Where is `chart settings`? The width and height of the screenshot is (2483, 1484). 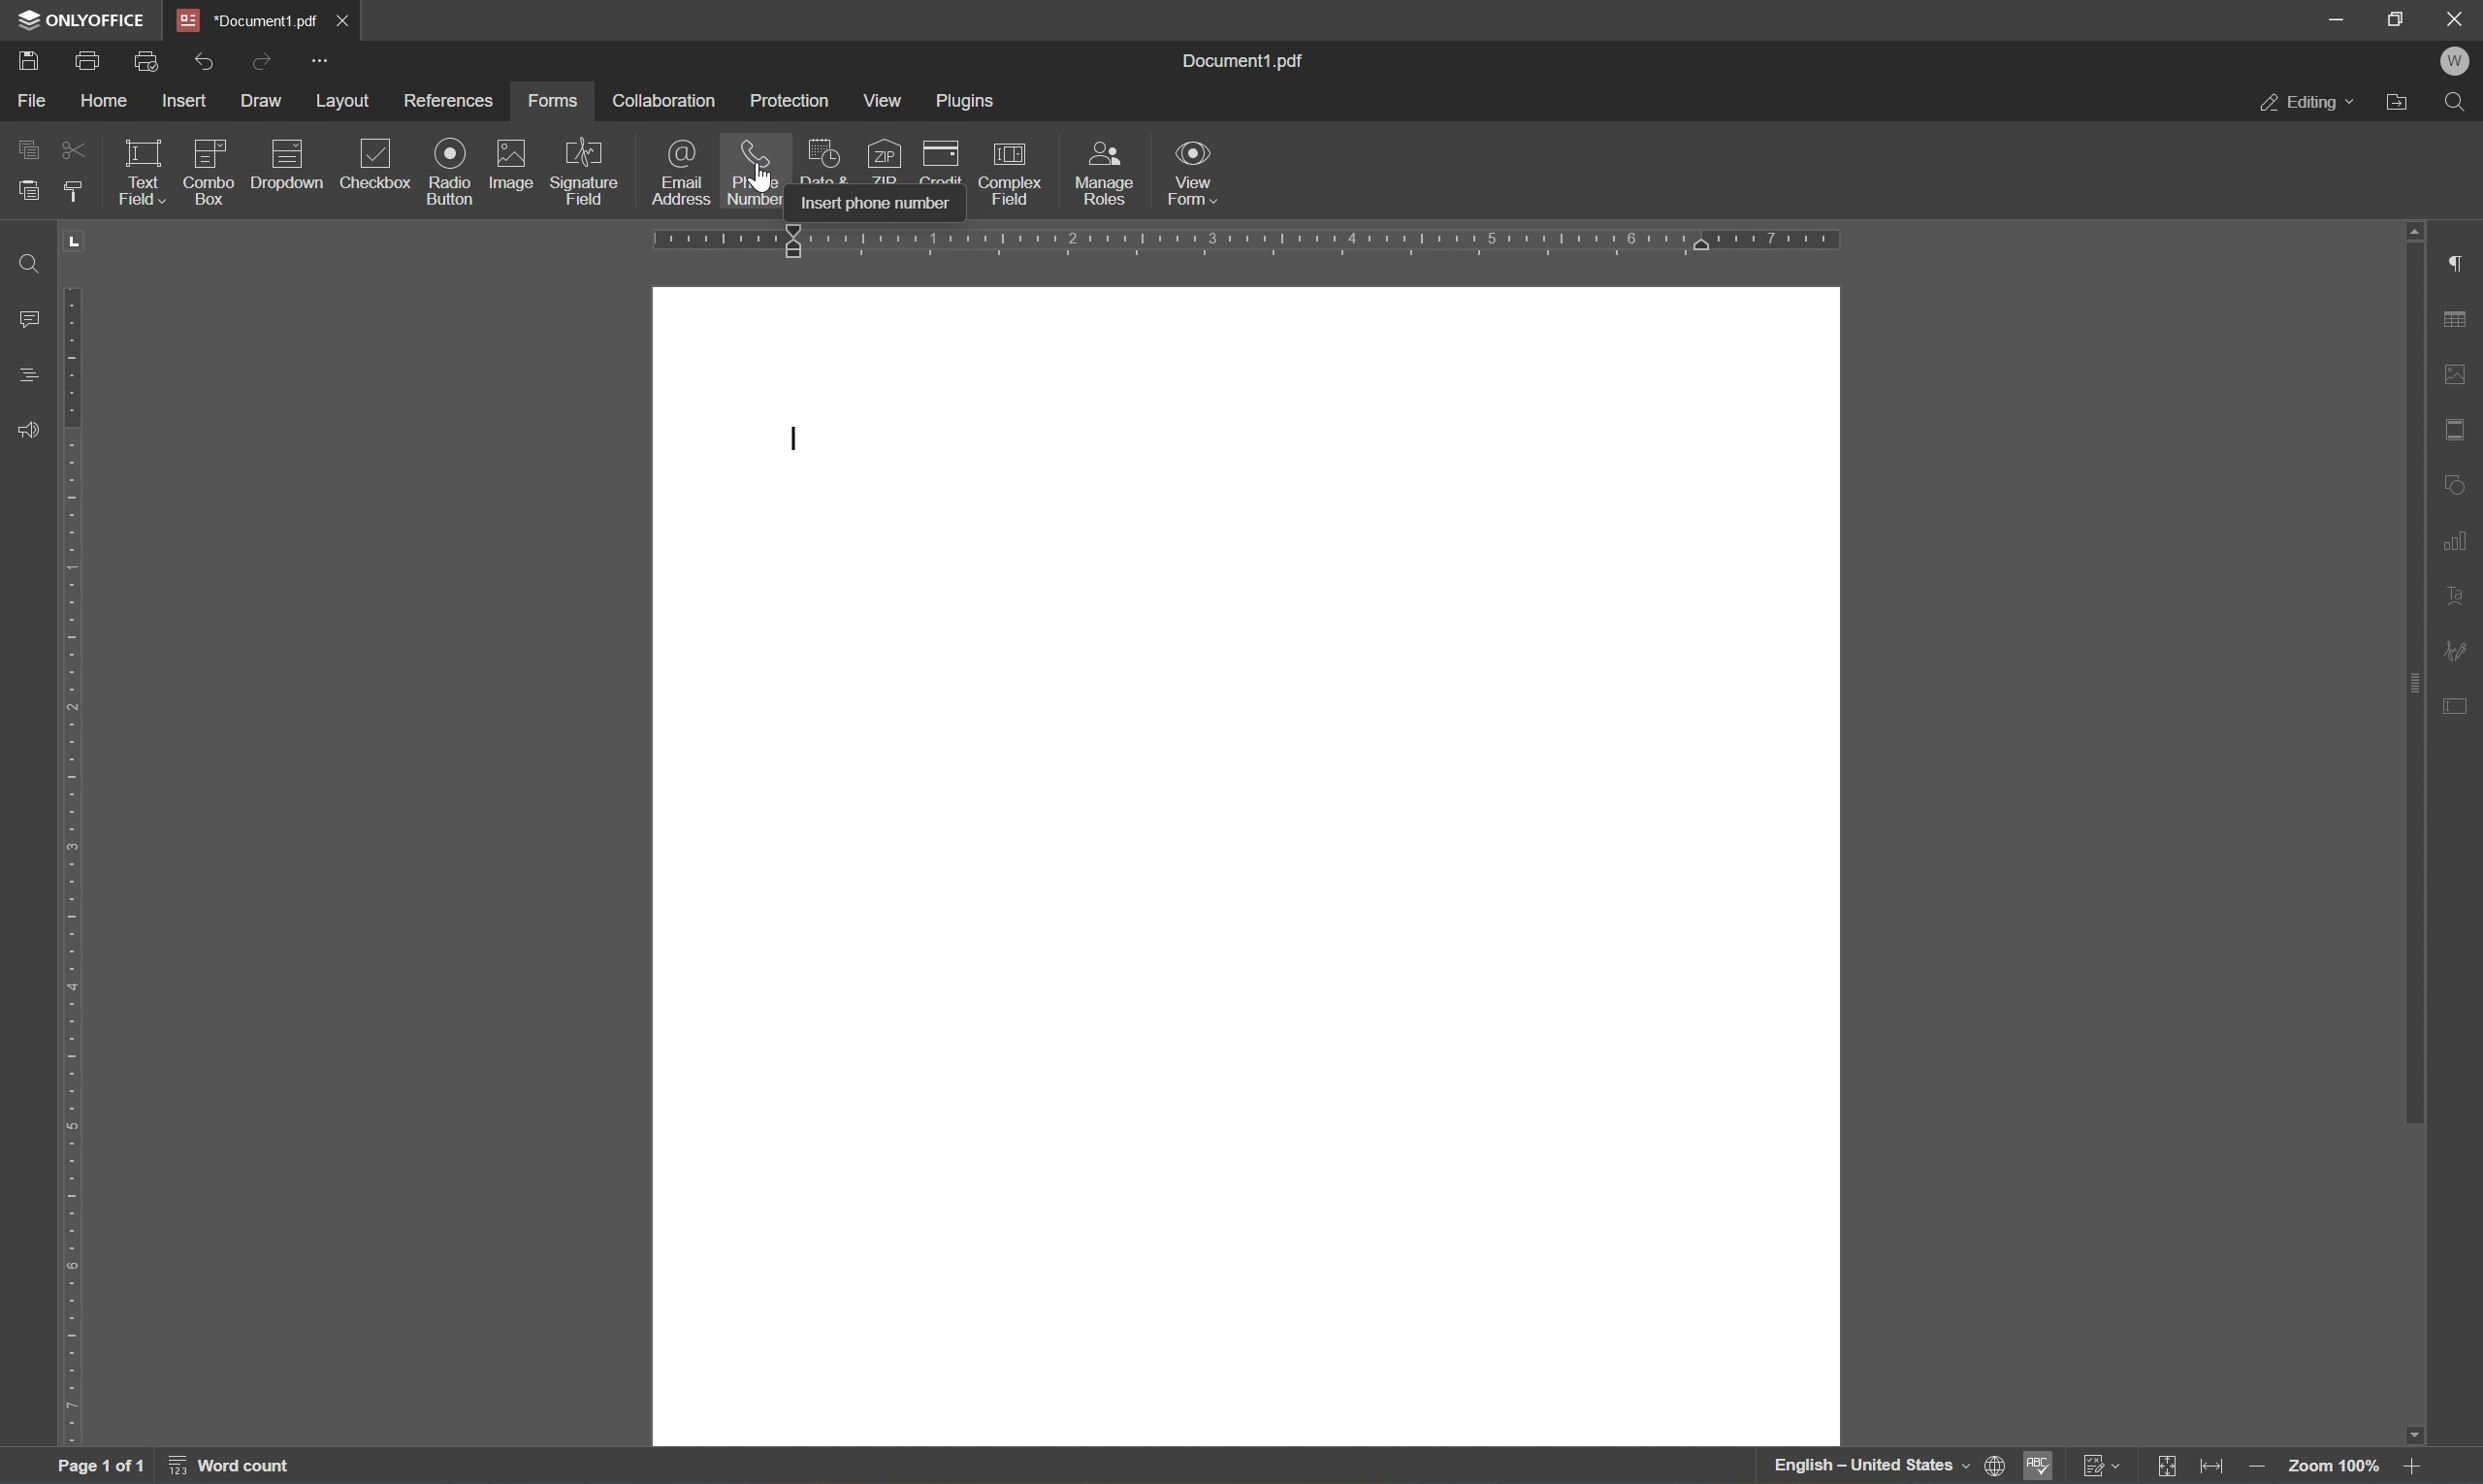
chart settings is located at coordinates (2461, 542).